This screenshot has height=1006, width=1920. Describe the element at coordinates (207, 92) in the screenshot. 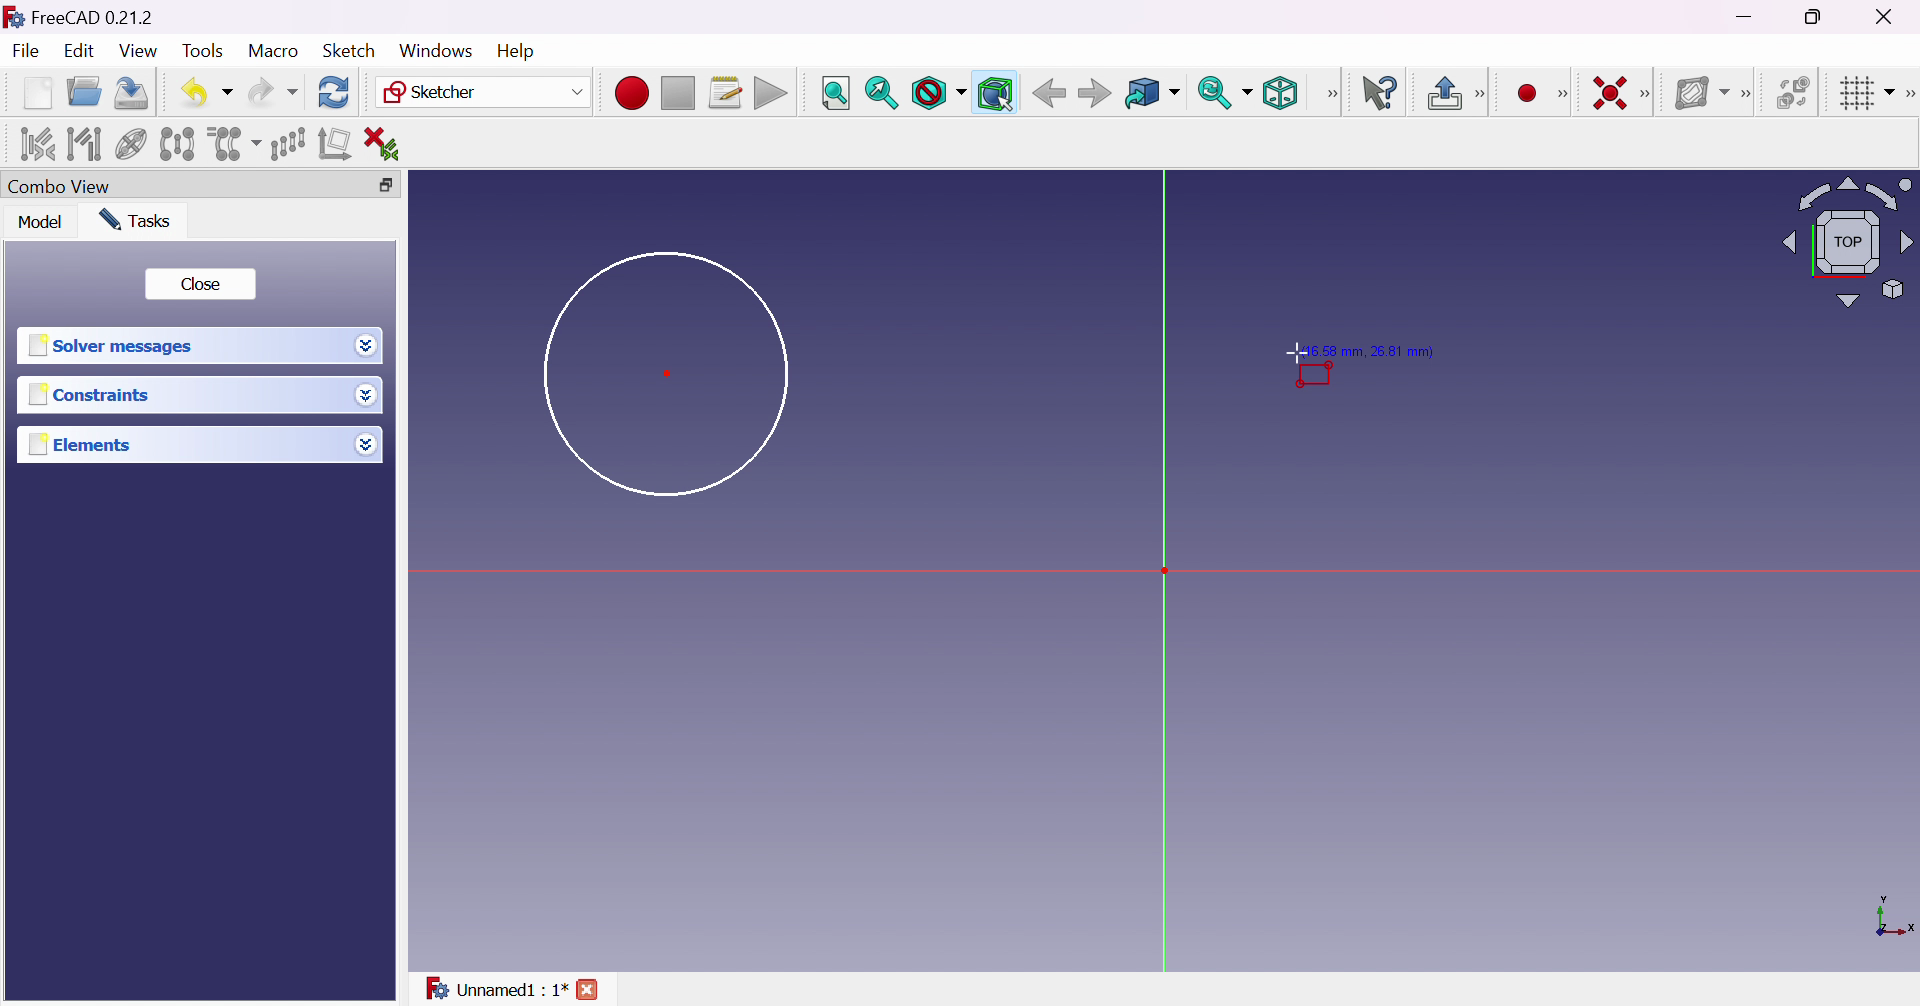

I see `Undo` at that location.